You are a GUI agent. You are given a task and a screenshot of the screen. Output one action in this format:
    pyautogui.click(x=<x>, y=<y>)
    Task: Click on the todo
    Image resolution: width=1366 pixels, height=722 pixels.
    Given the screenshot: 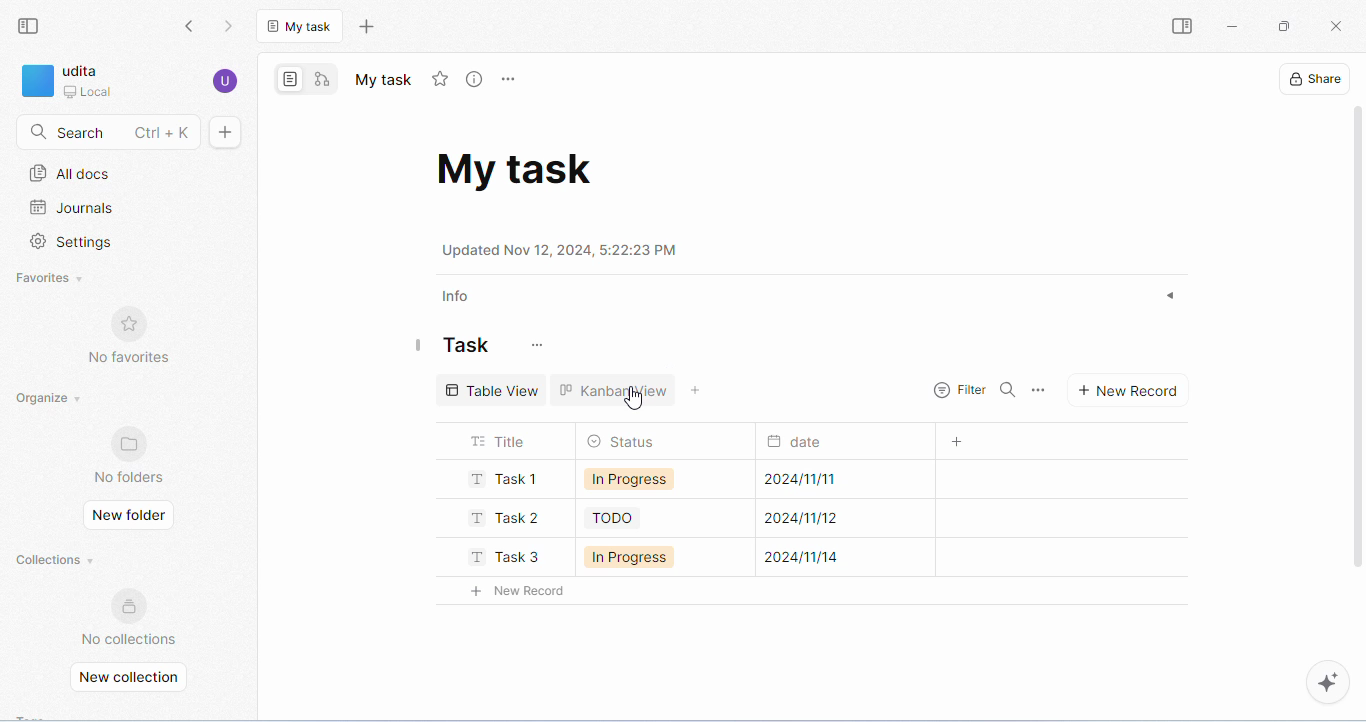 What is the action you would take?
    pyautogui.click(x=616, y=520)
    